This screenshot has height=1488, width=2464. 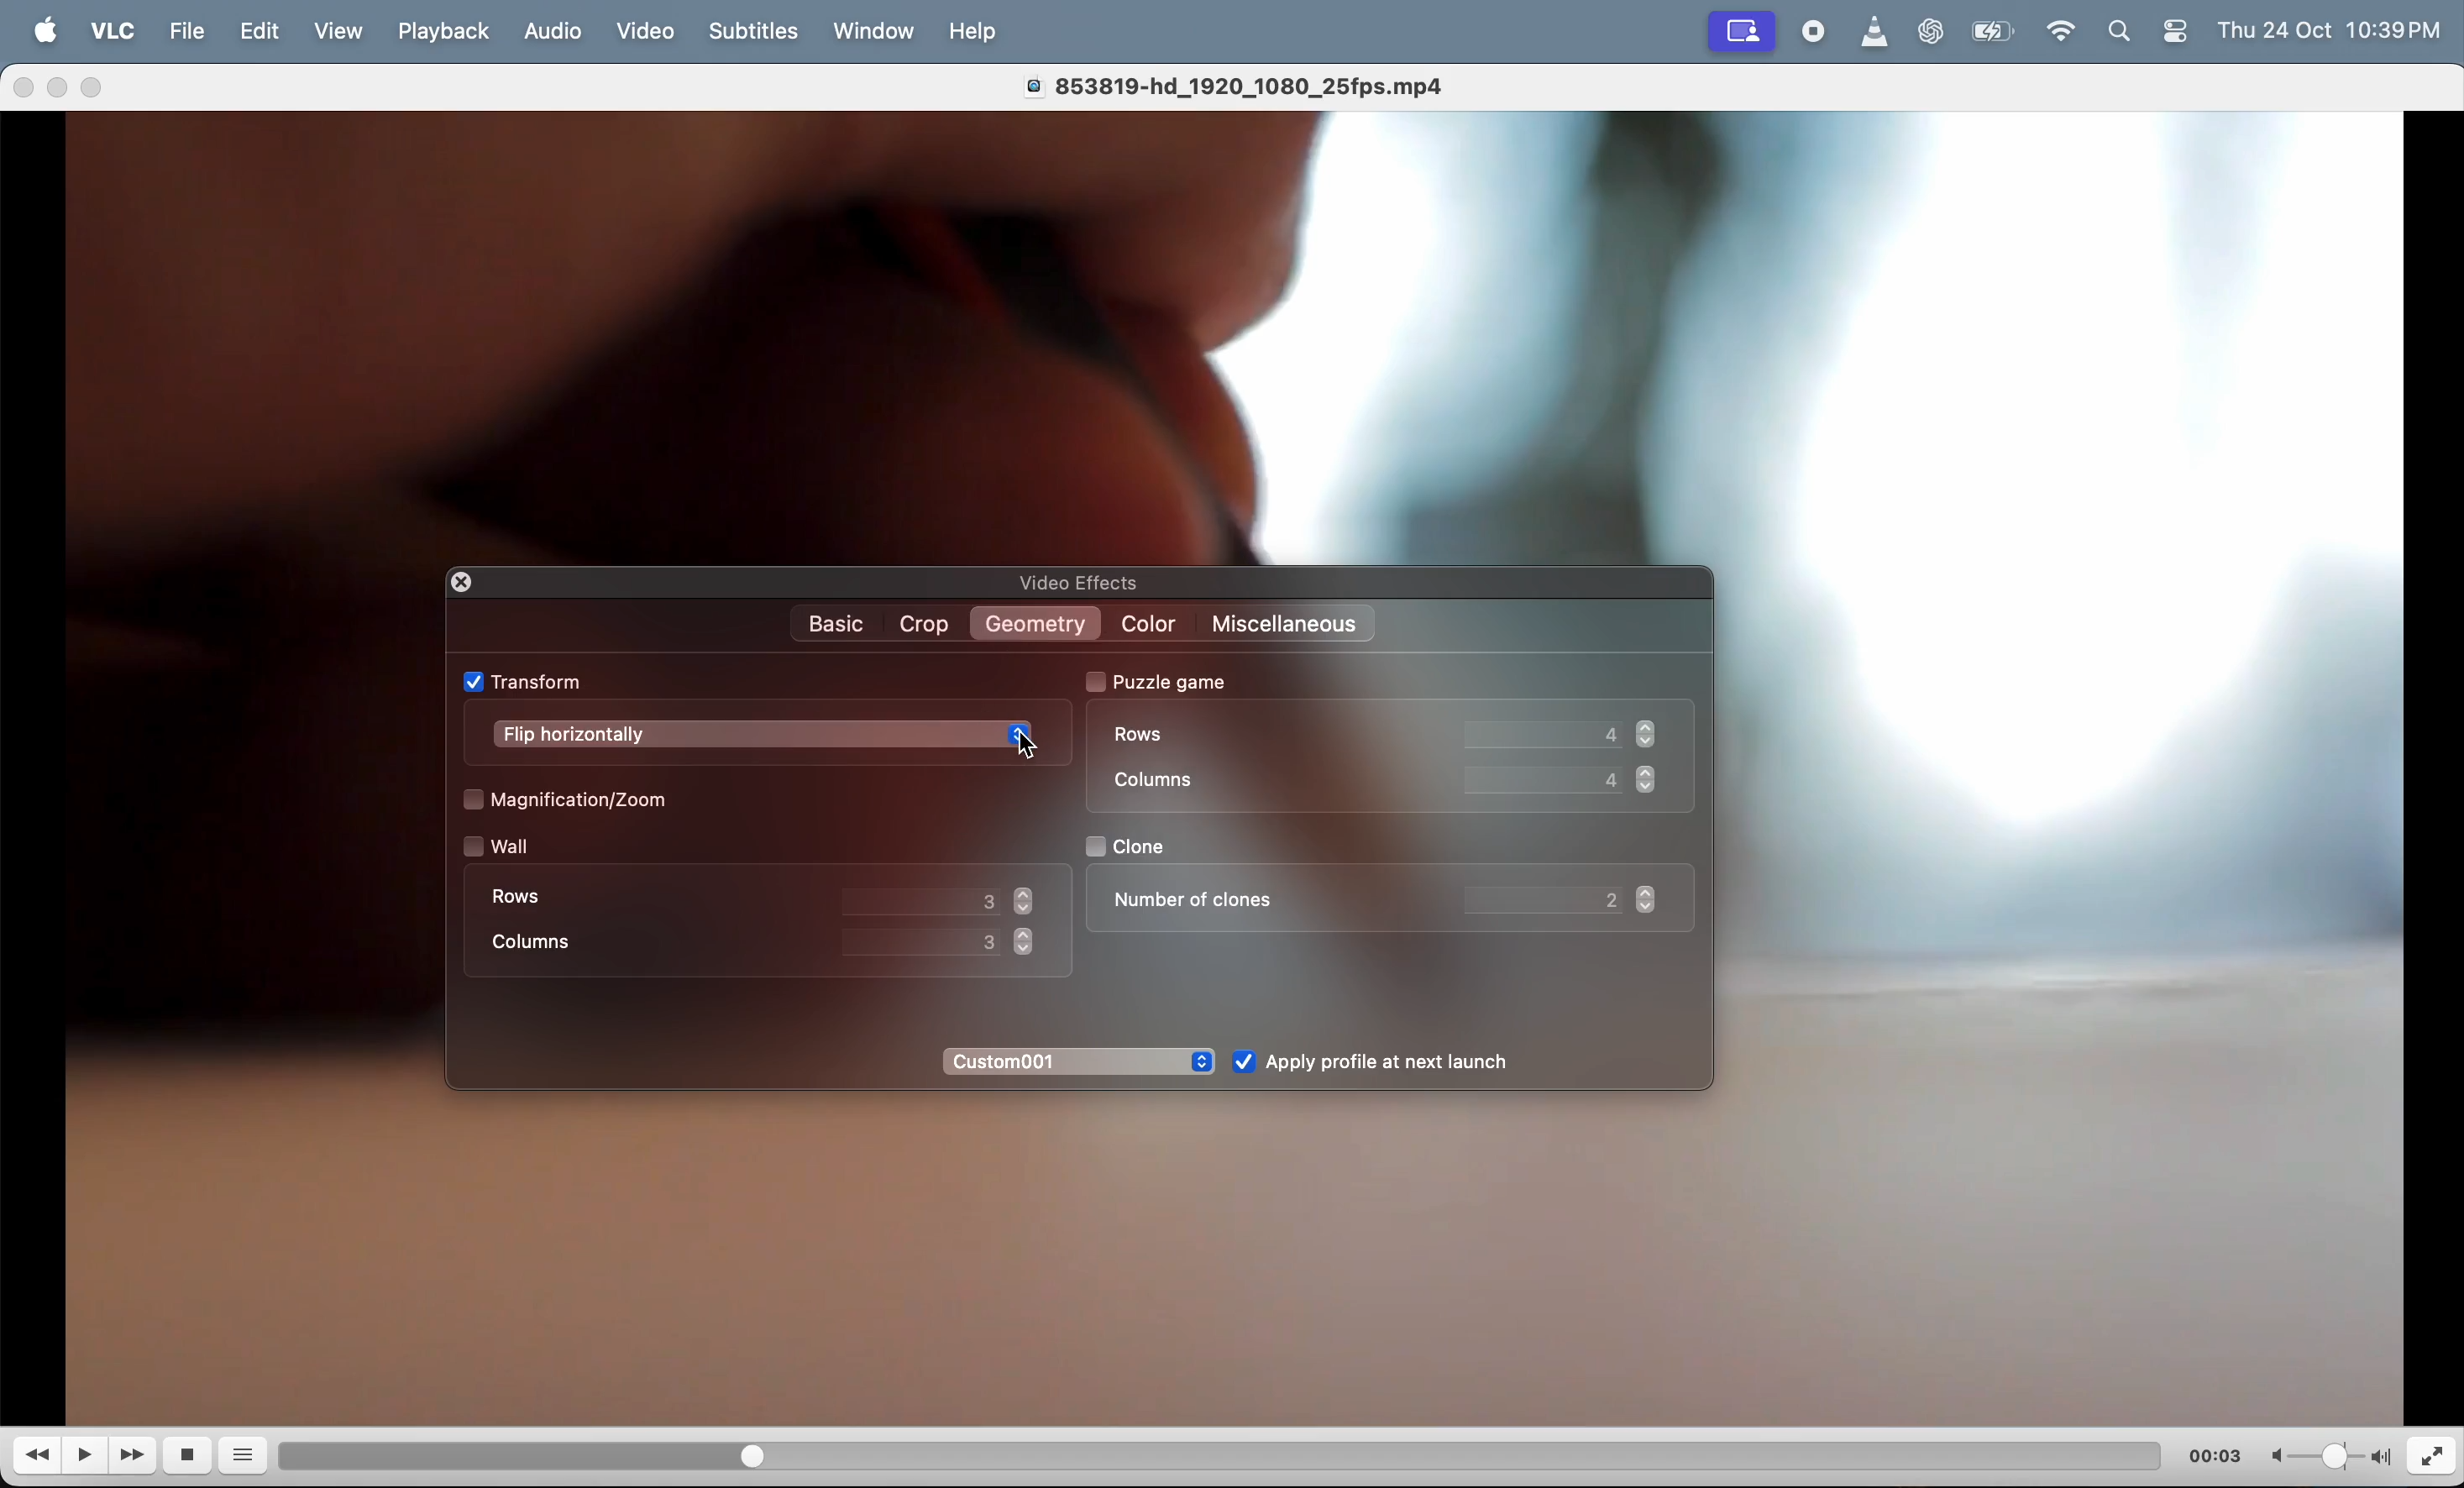 I want to click on vlc menu, so click(x=111, y=33).